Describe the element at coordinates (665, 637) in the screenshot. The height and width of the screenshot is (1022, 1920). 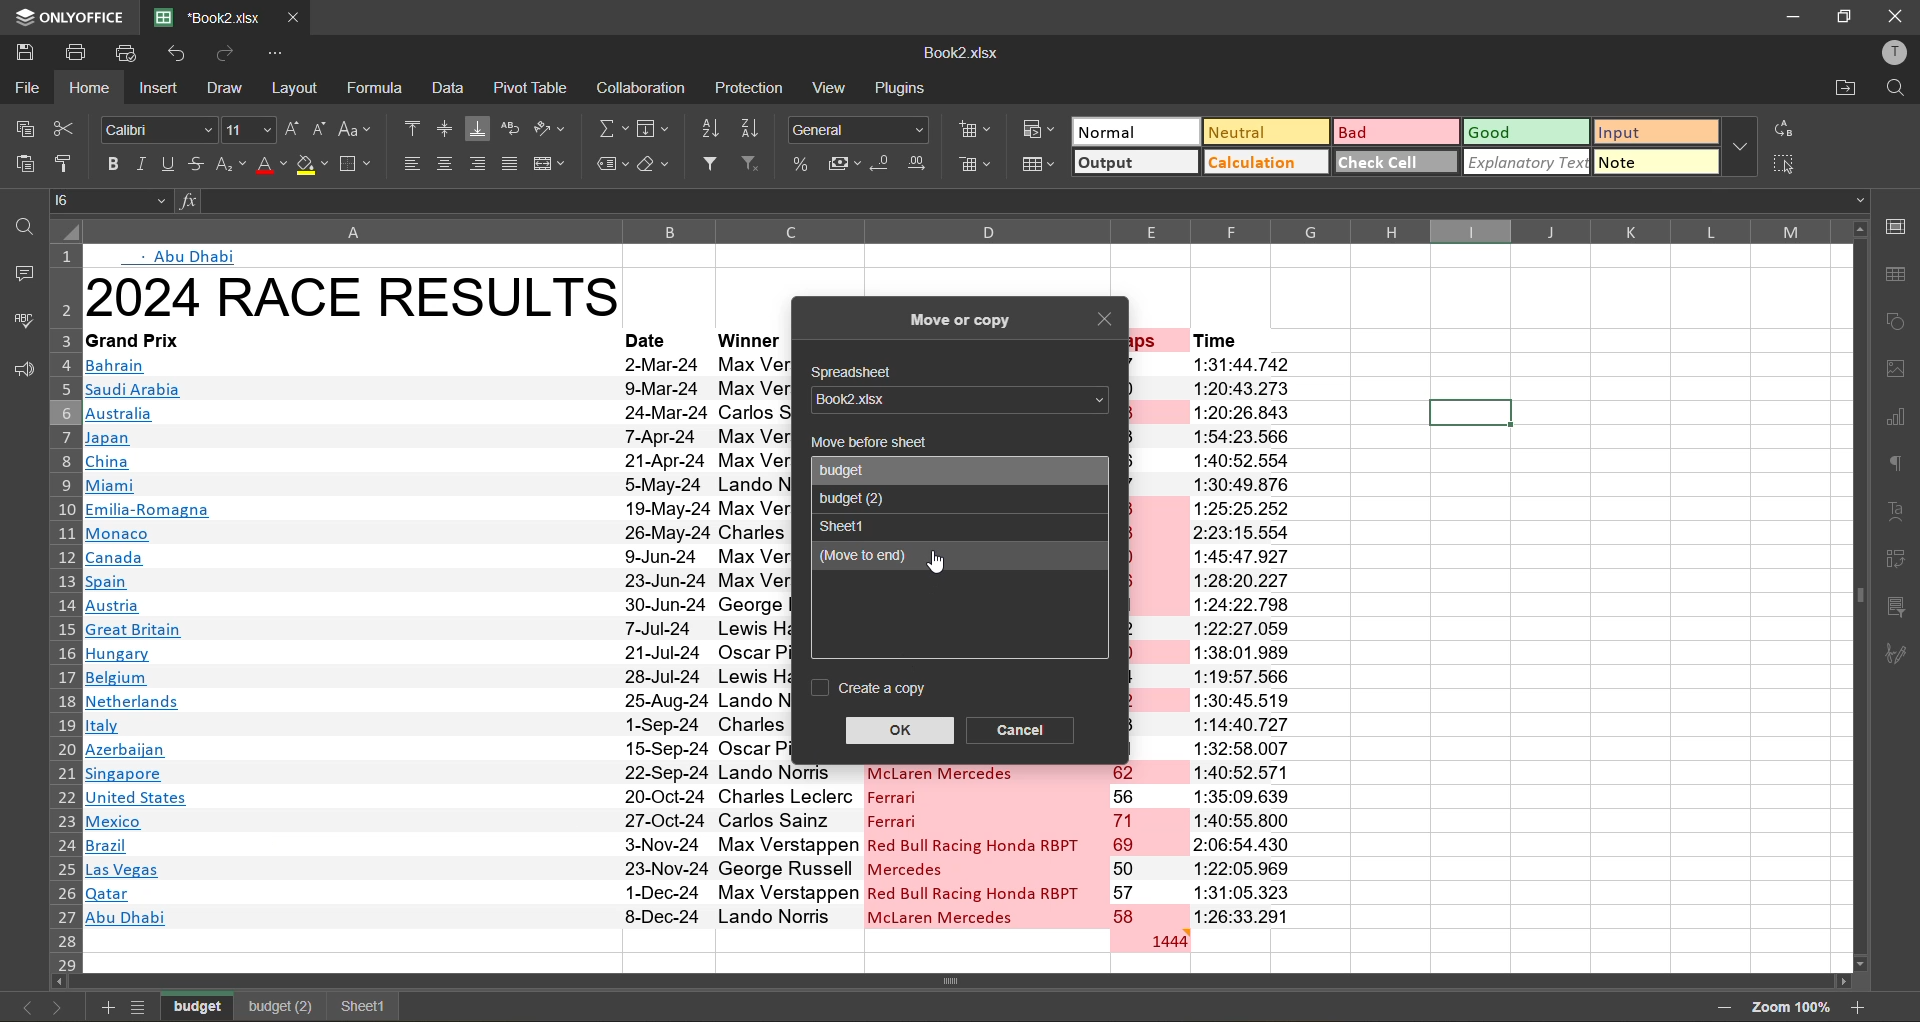
I see `date` at that location.